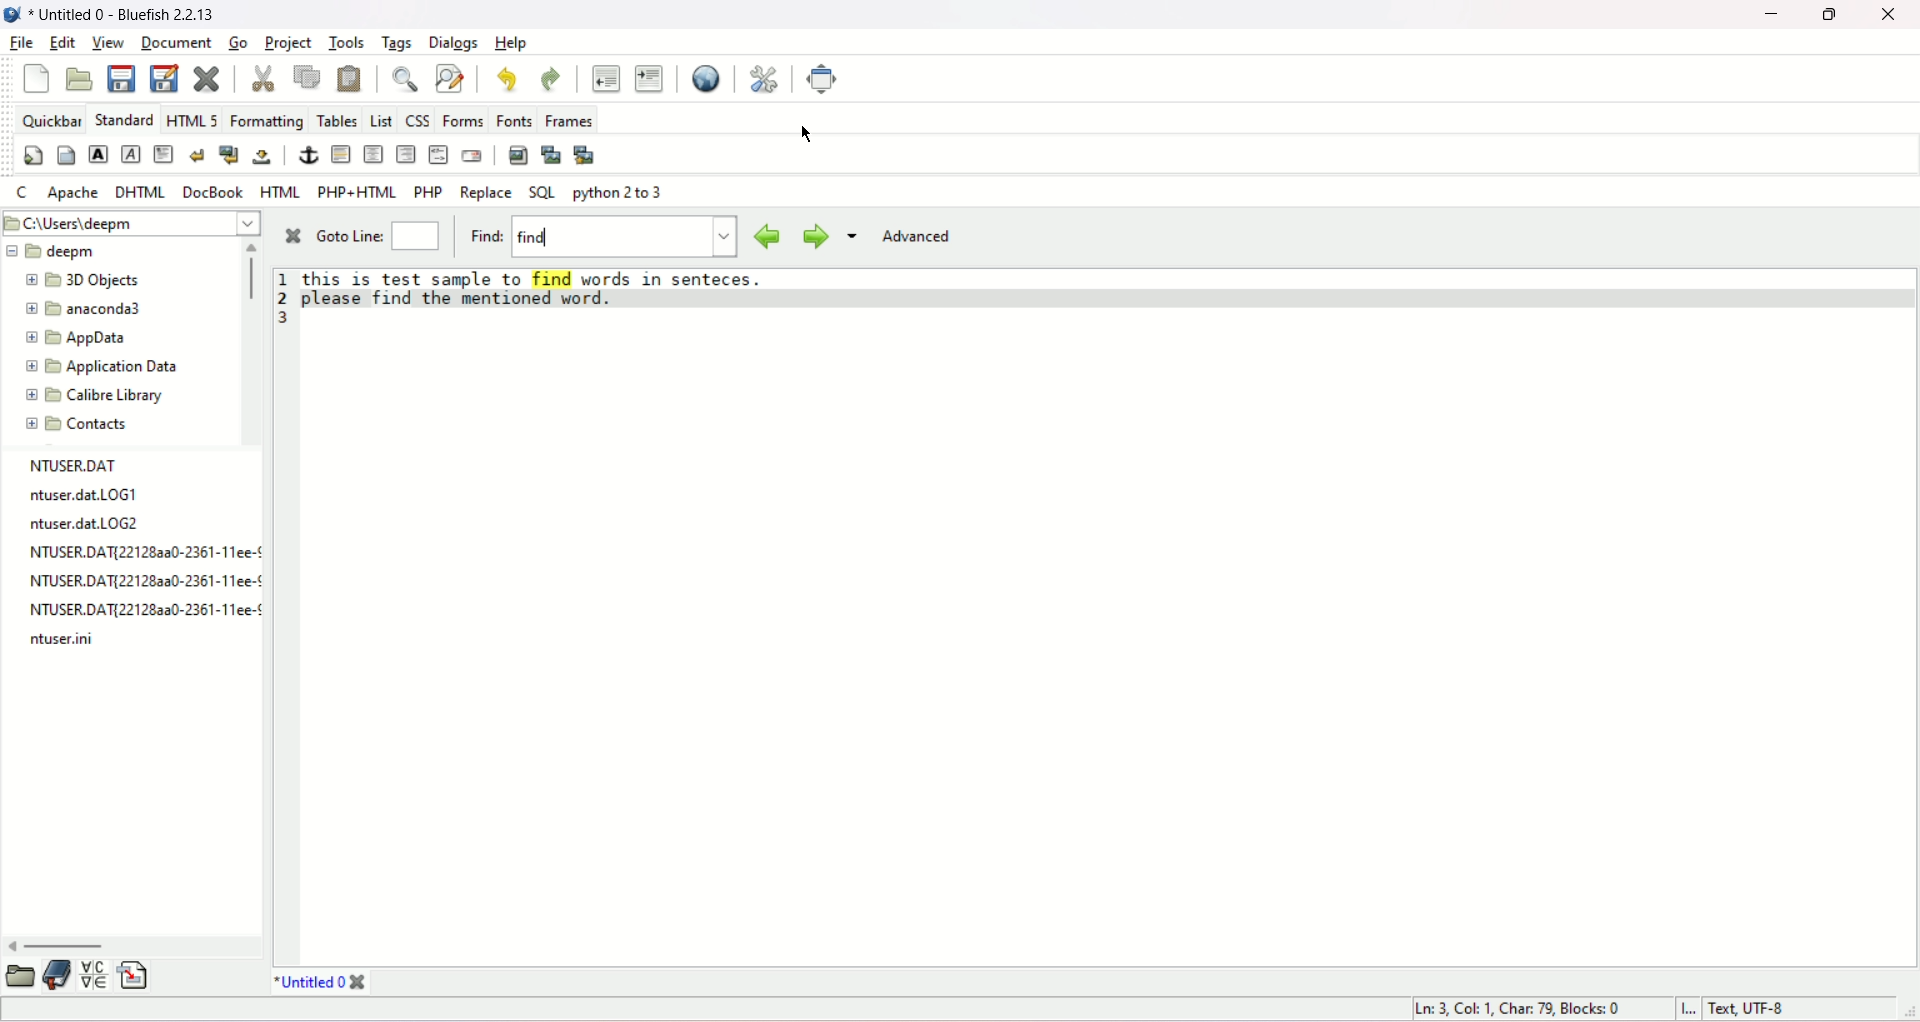 This screenshot has height=1022, width=1920. I want to click on frames, so click(570, 119).